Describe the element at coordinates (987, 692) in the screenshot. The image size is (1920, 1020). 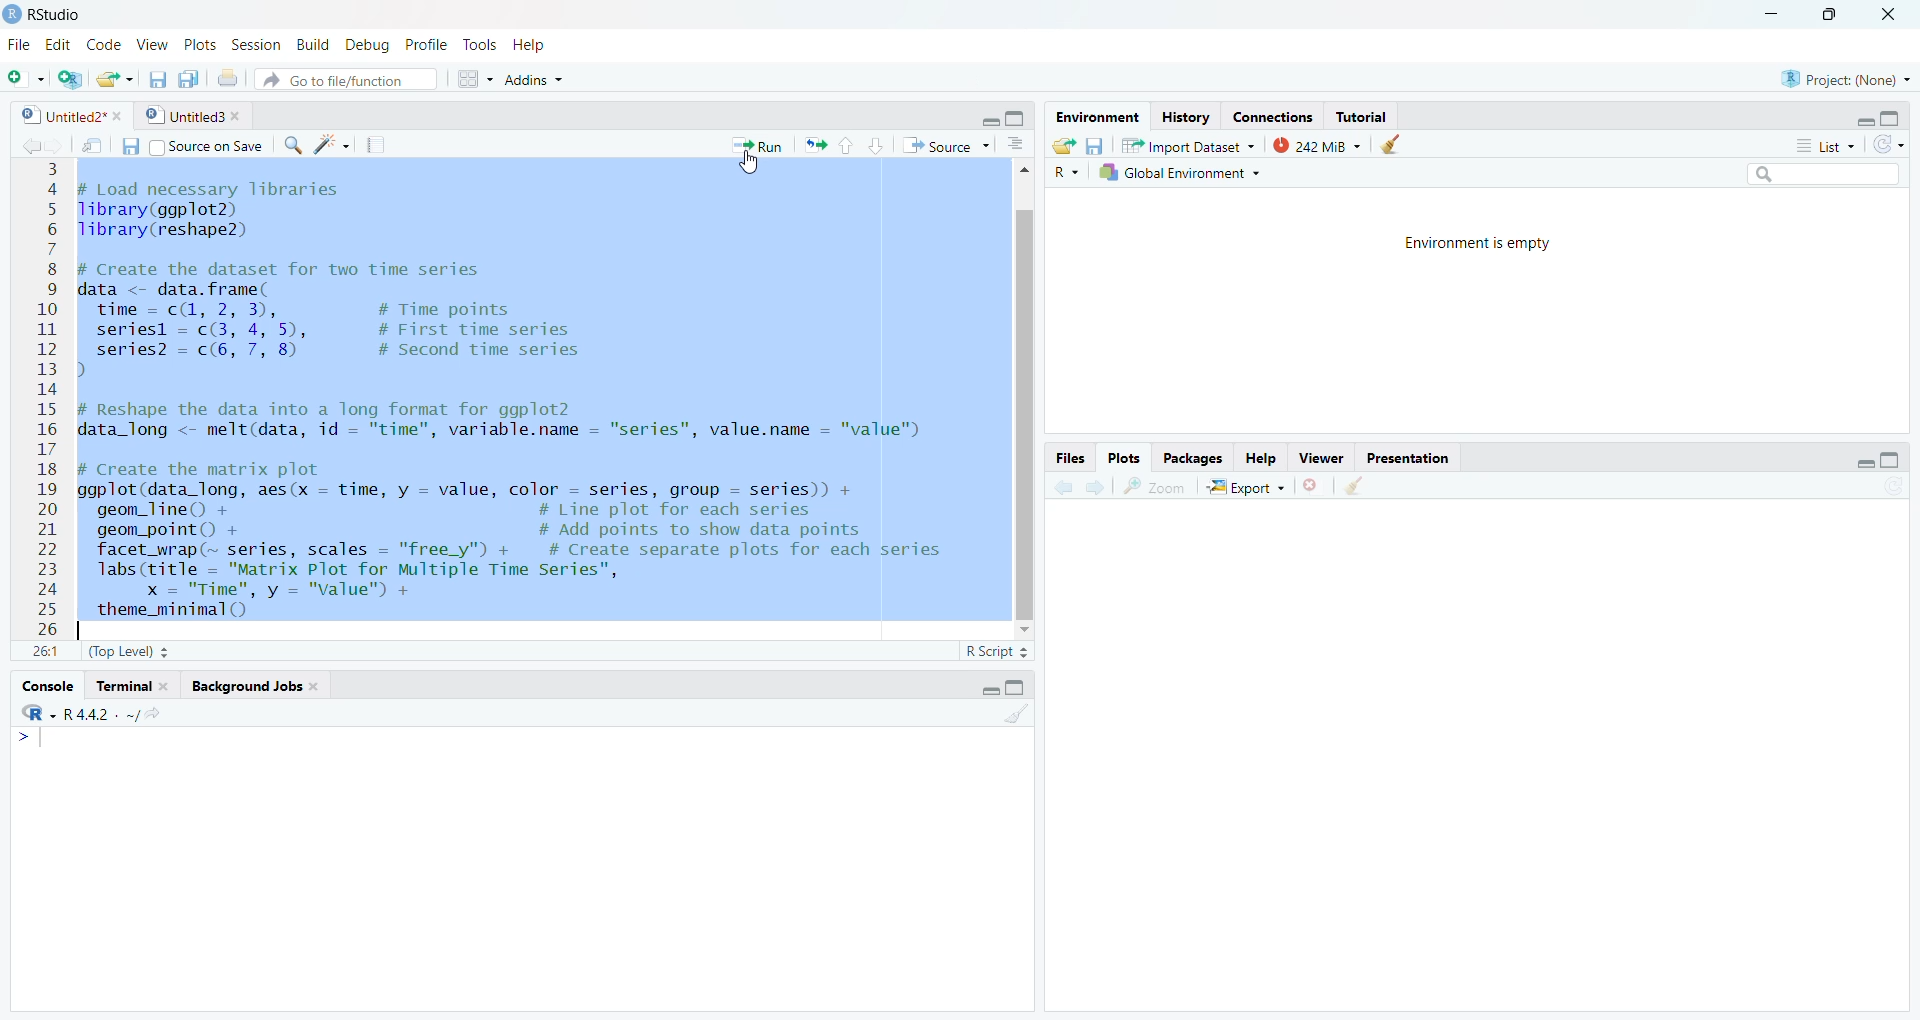
I see `minimize` at that location.